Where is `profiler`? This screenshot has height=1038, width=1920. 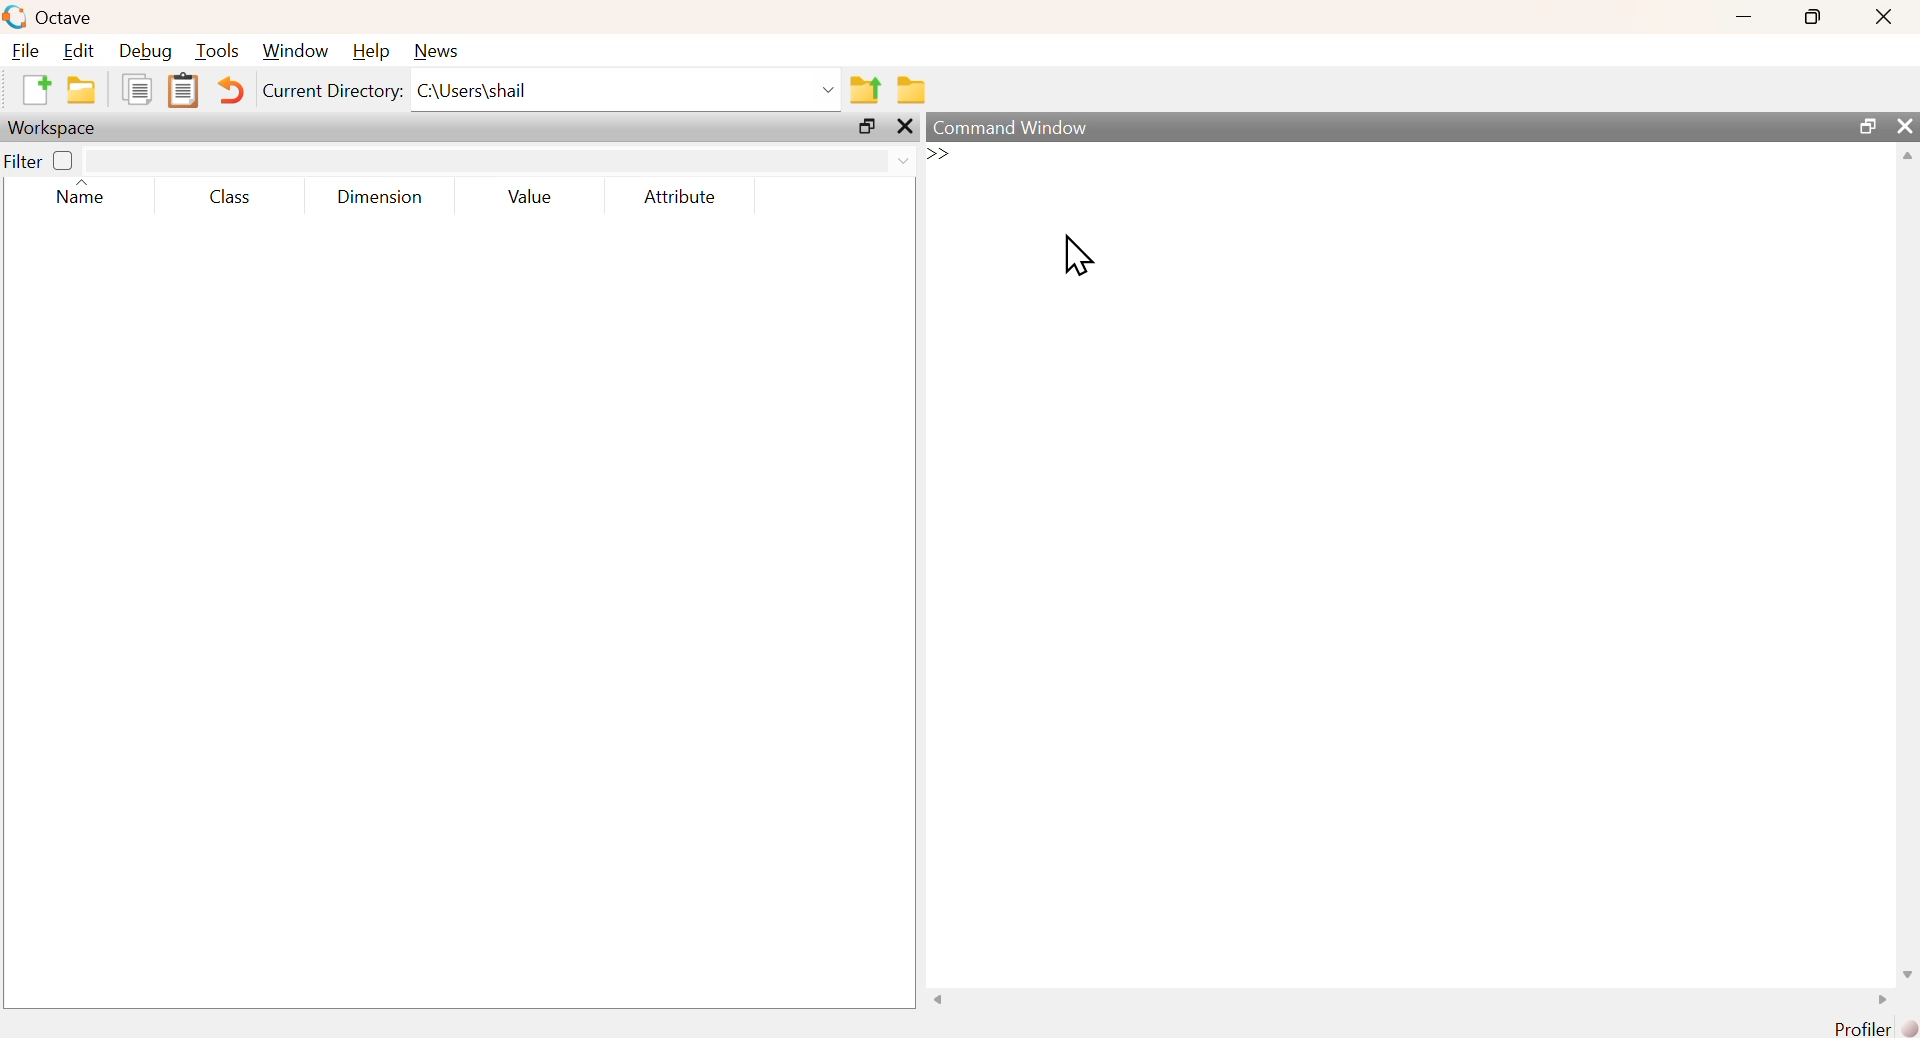 profiler is located at coordinates (1870, 1028).